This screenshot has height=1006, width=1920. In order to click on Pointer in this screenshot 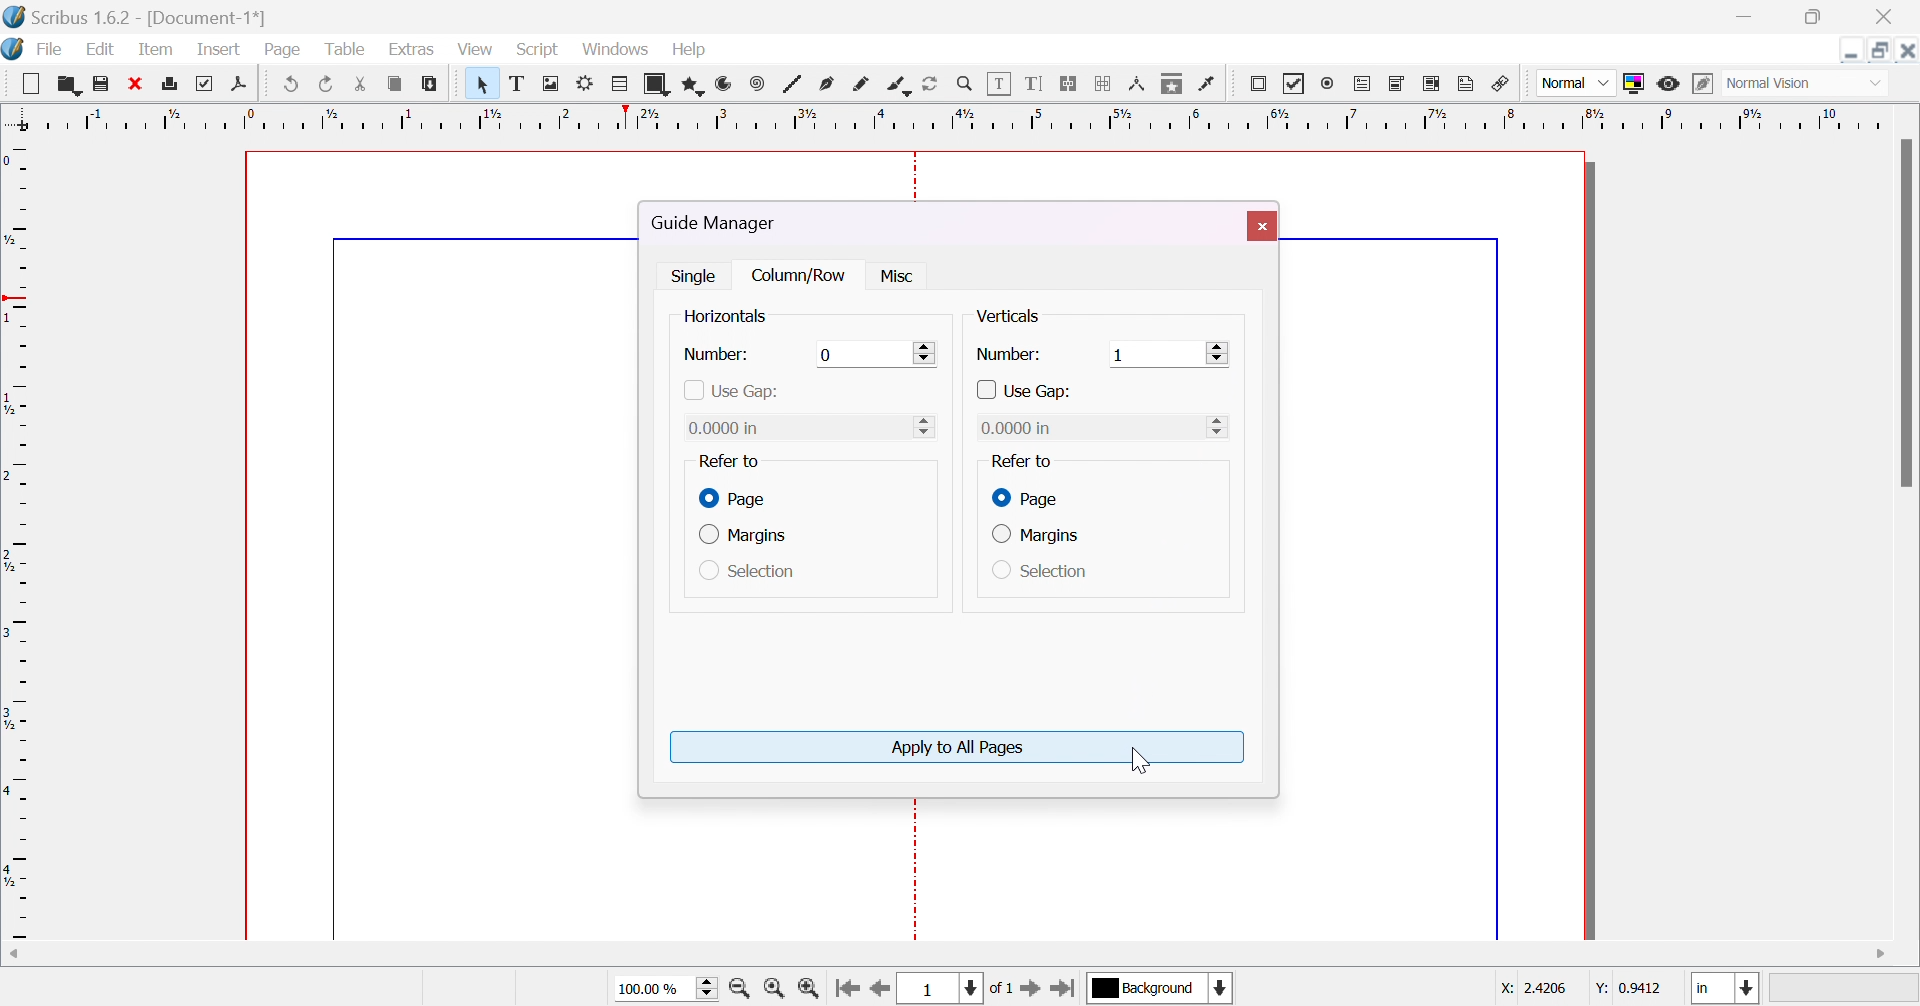, I will do `click(476, 83)`.